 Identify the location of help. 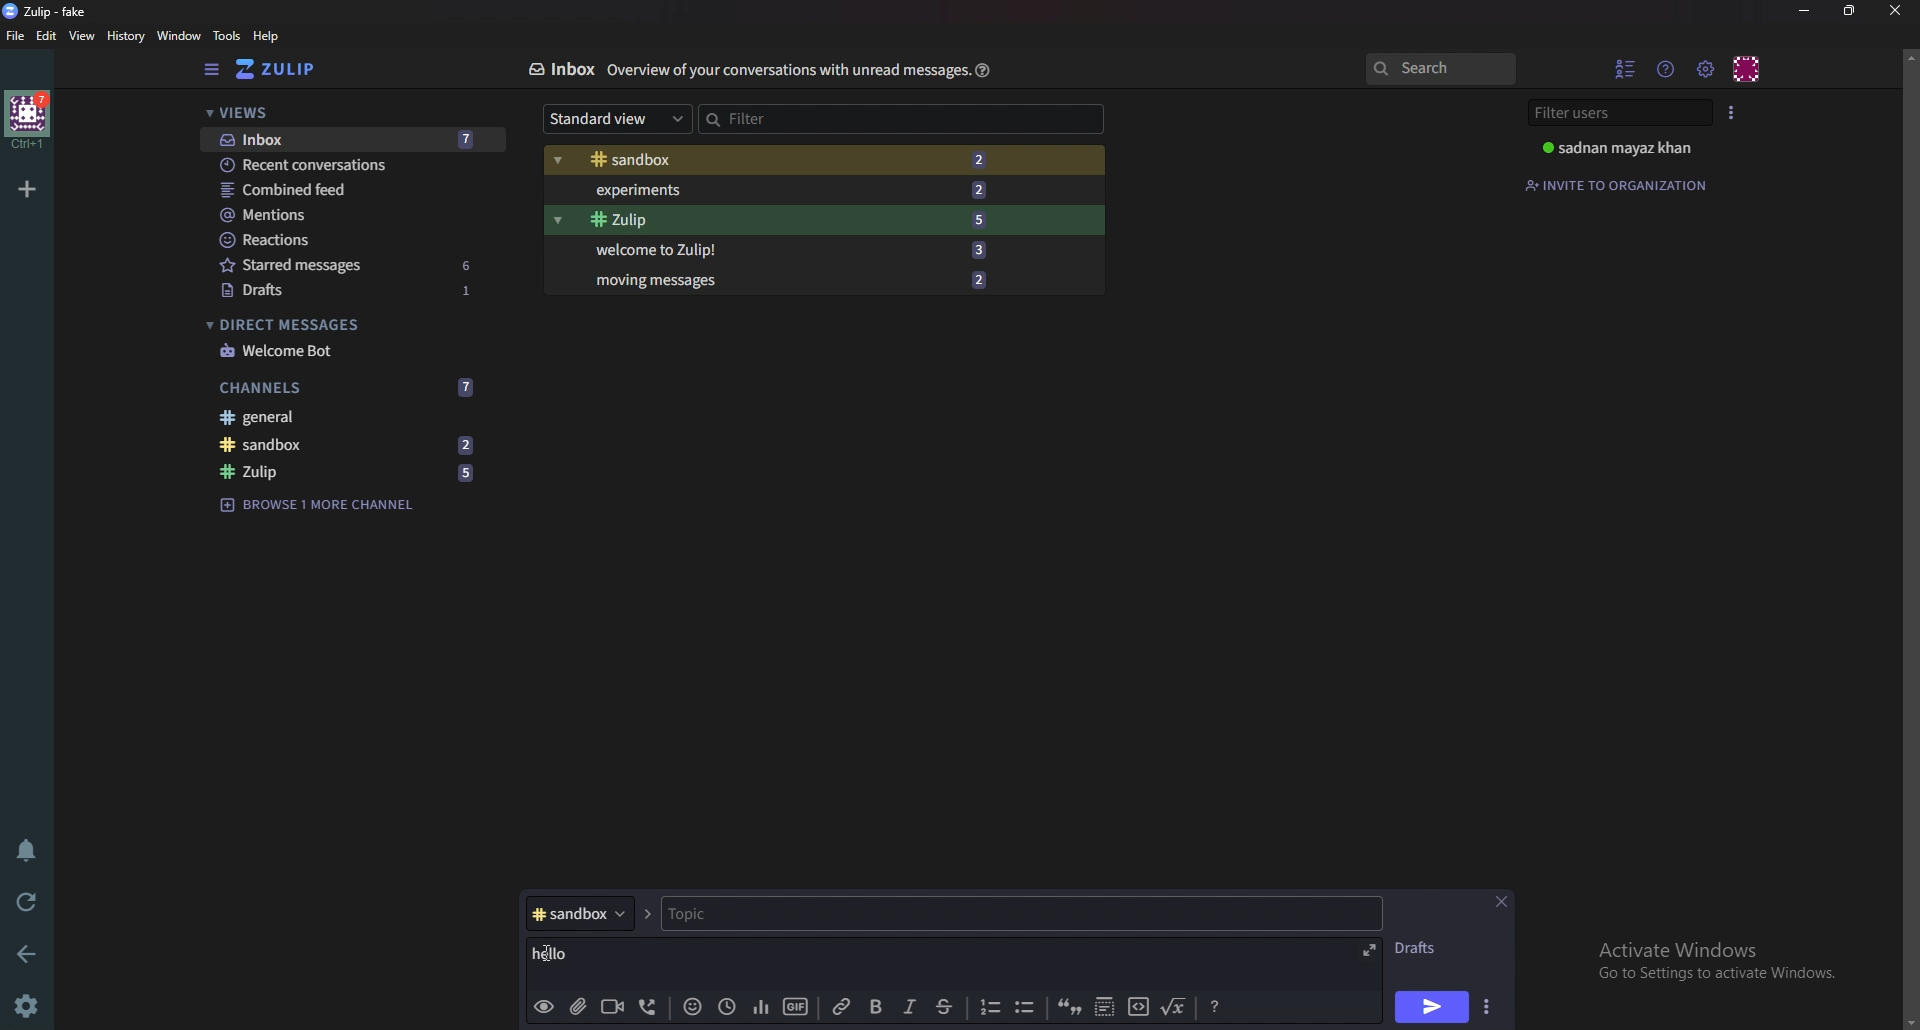
(267, 36).